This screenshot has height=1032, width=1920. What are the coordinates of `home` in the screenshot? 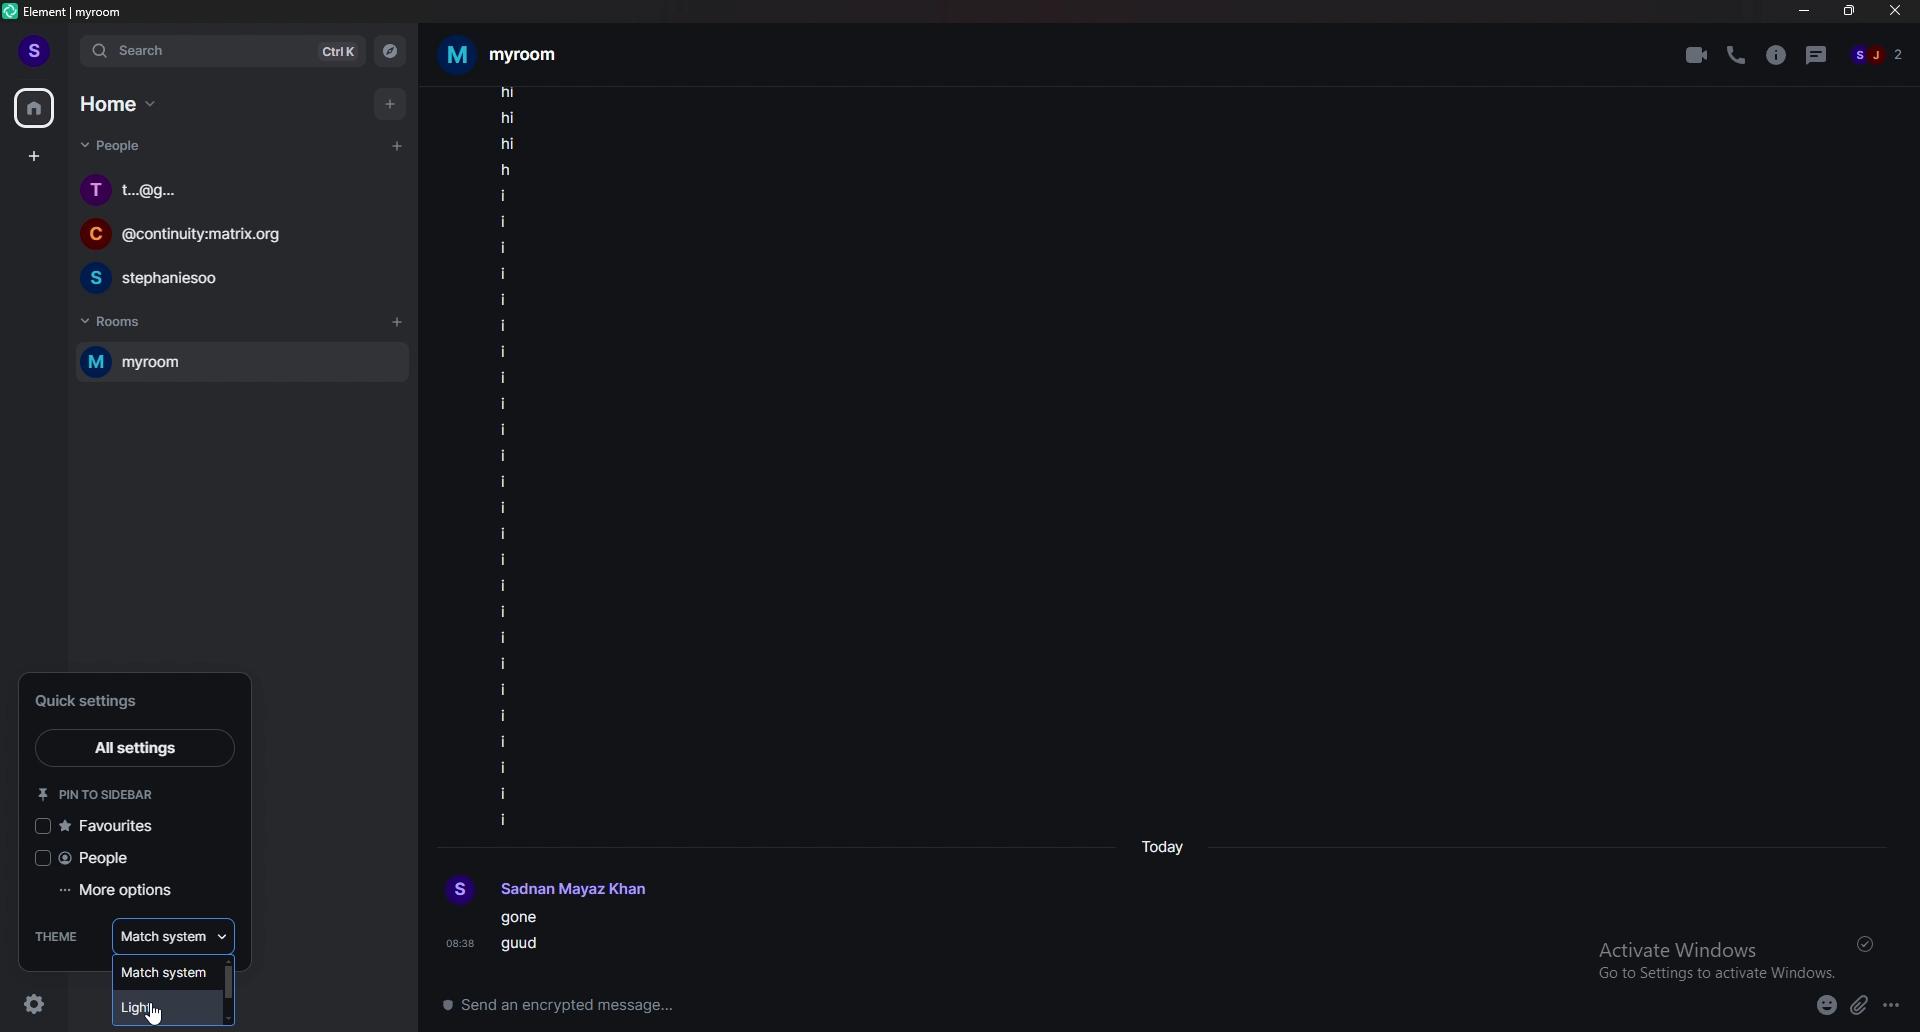 It's located at (118, 103).